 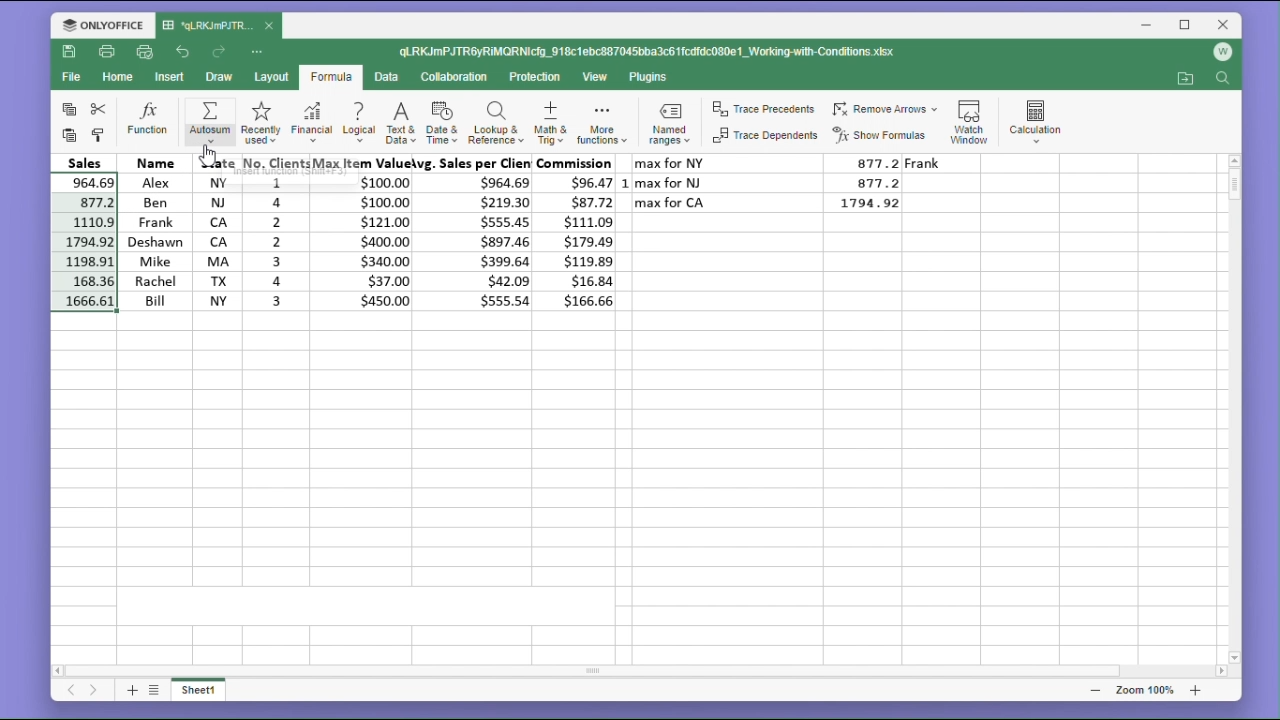 What do you see at coordinates (221, 52) in the screenshot?
I see `redo` at bounding box center [221, 52].